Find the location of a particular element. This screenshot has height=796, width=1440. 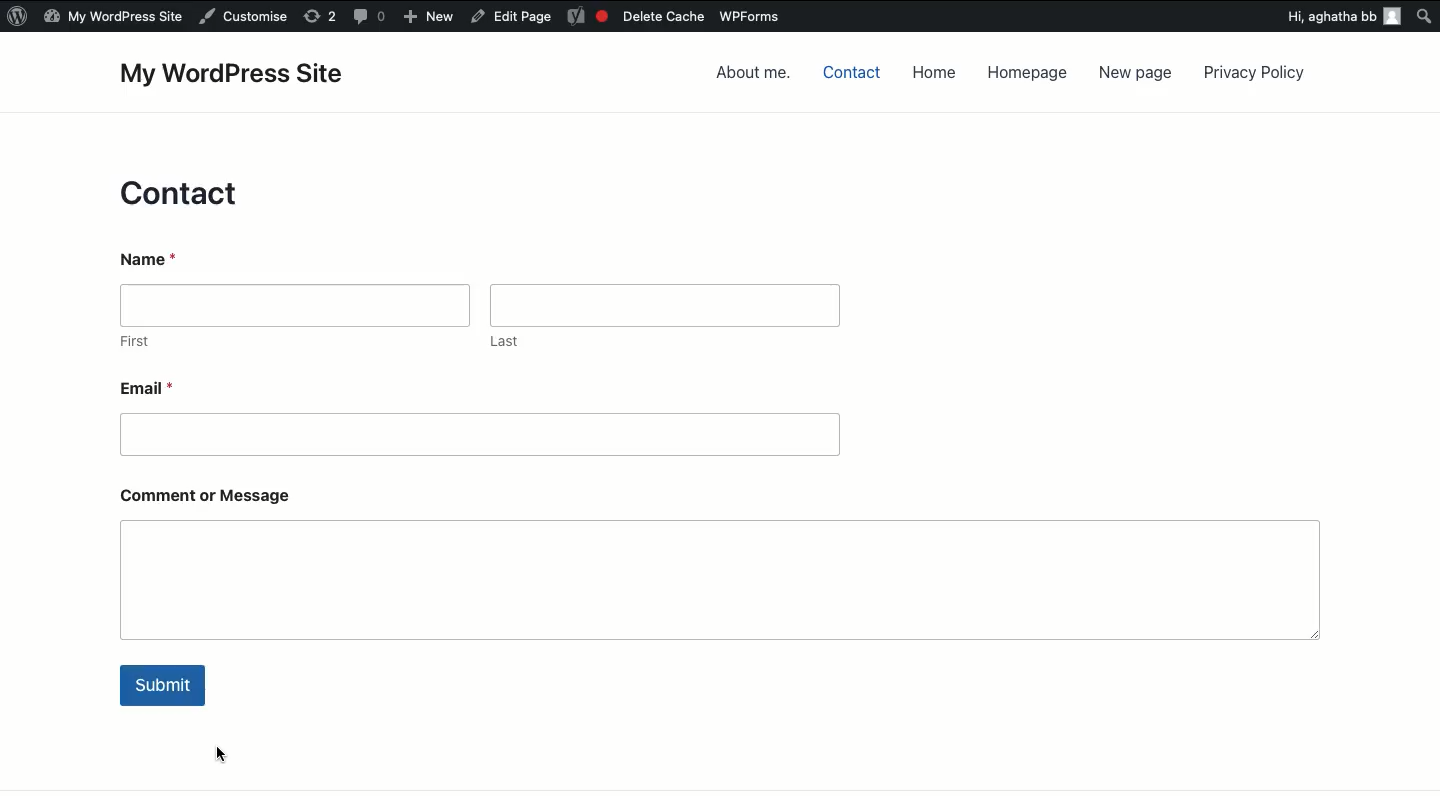

Contact is located at coordinates (194, 193).